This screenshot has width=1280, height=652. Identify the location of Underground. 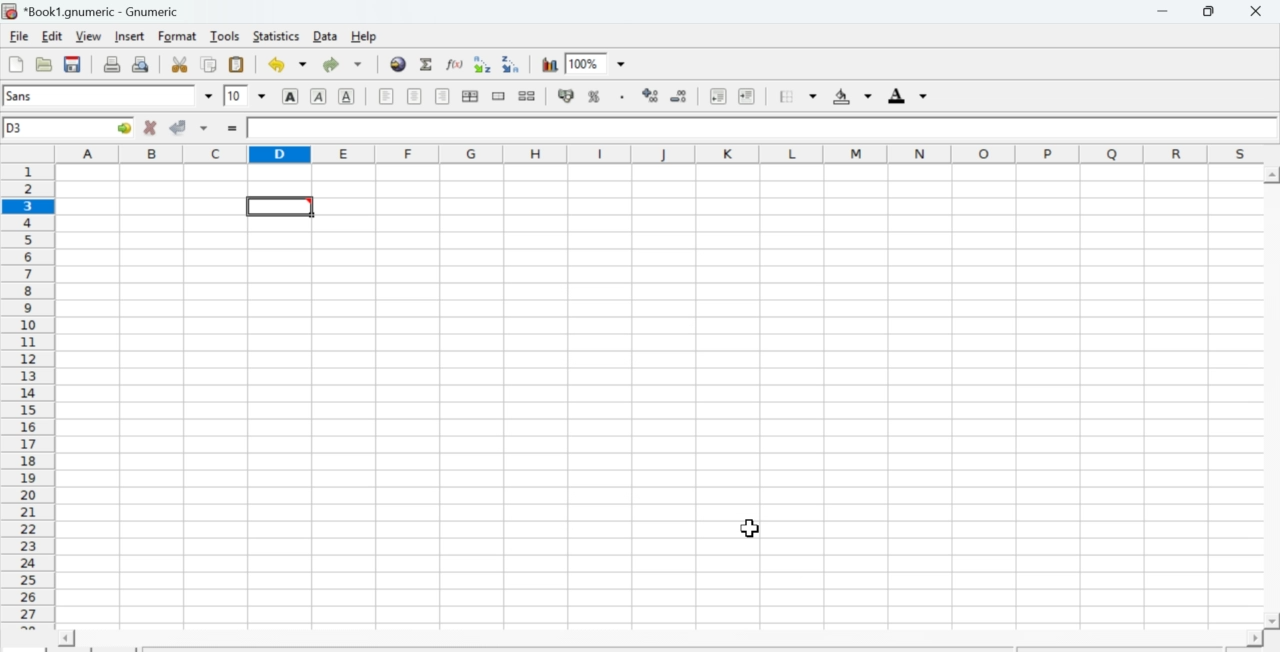
(346, 96).